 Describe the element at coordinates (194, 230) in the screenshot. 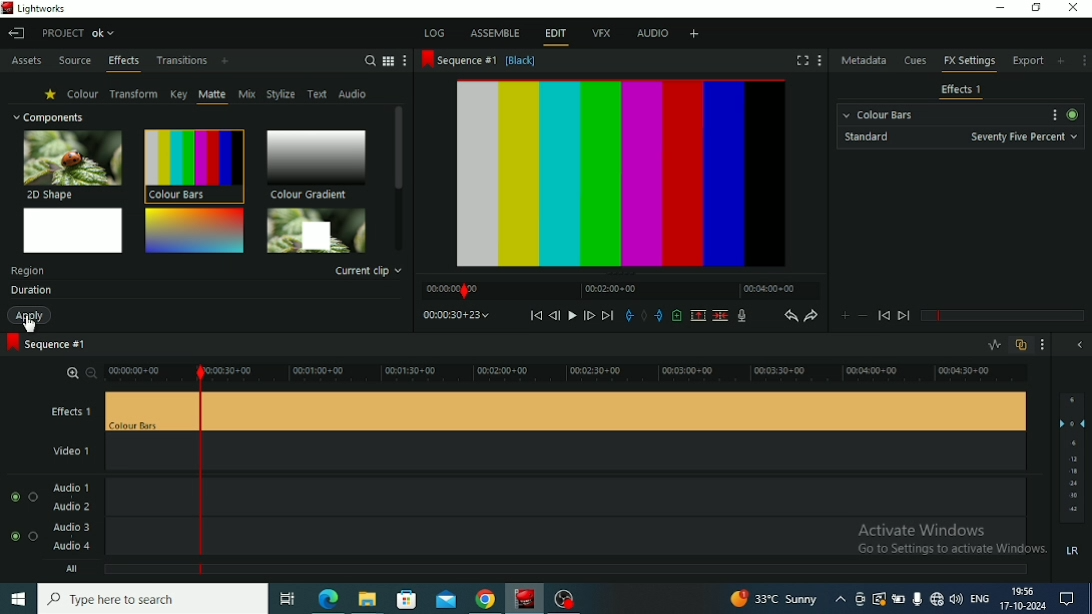

I see `Corner Gradient` at that location.